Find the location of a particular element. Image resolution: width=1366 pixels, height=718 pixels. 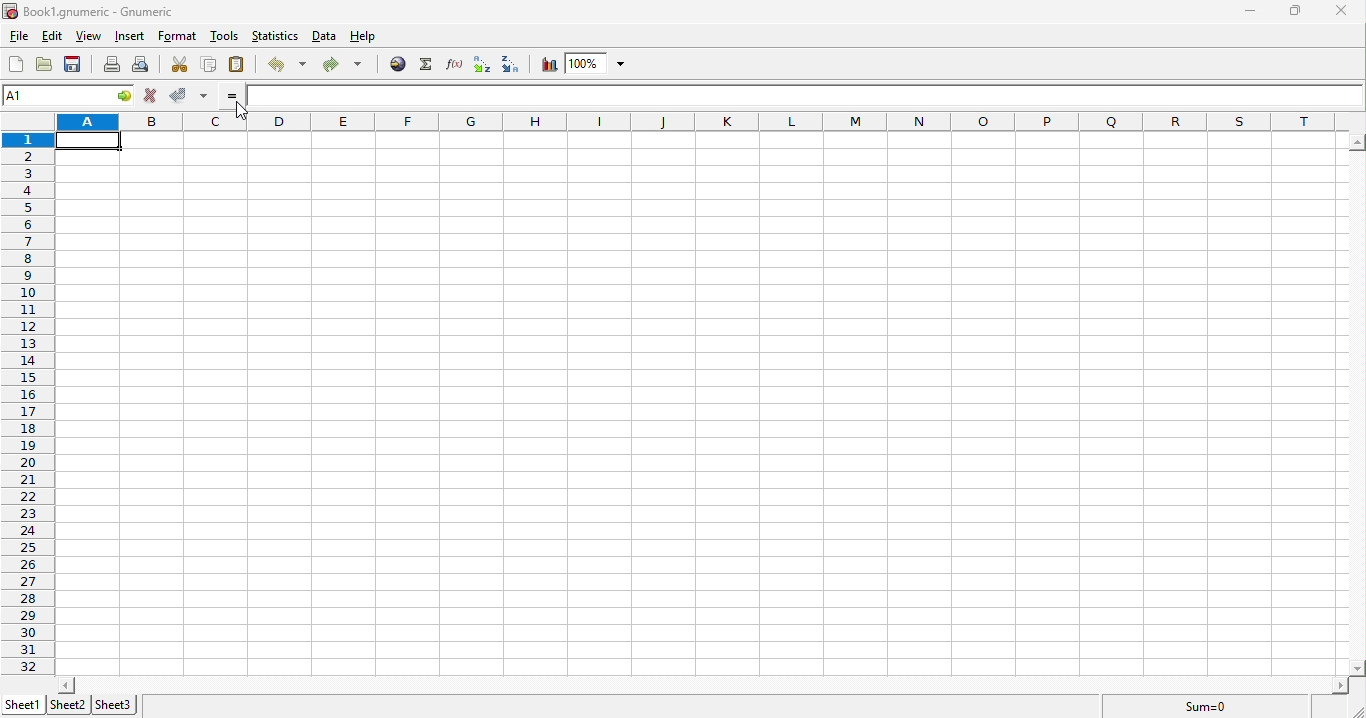

hyperlink is located at coordinates (396, 65).